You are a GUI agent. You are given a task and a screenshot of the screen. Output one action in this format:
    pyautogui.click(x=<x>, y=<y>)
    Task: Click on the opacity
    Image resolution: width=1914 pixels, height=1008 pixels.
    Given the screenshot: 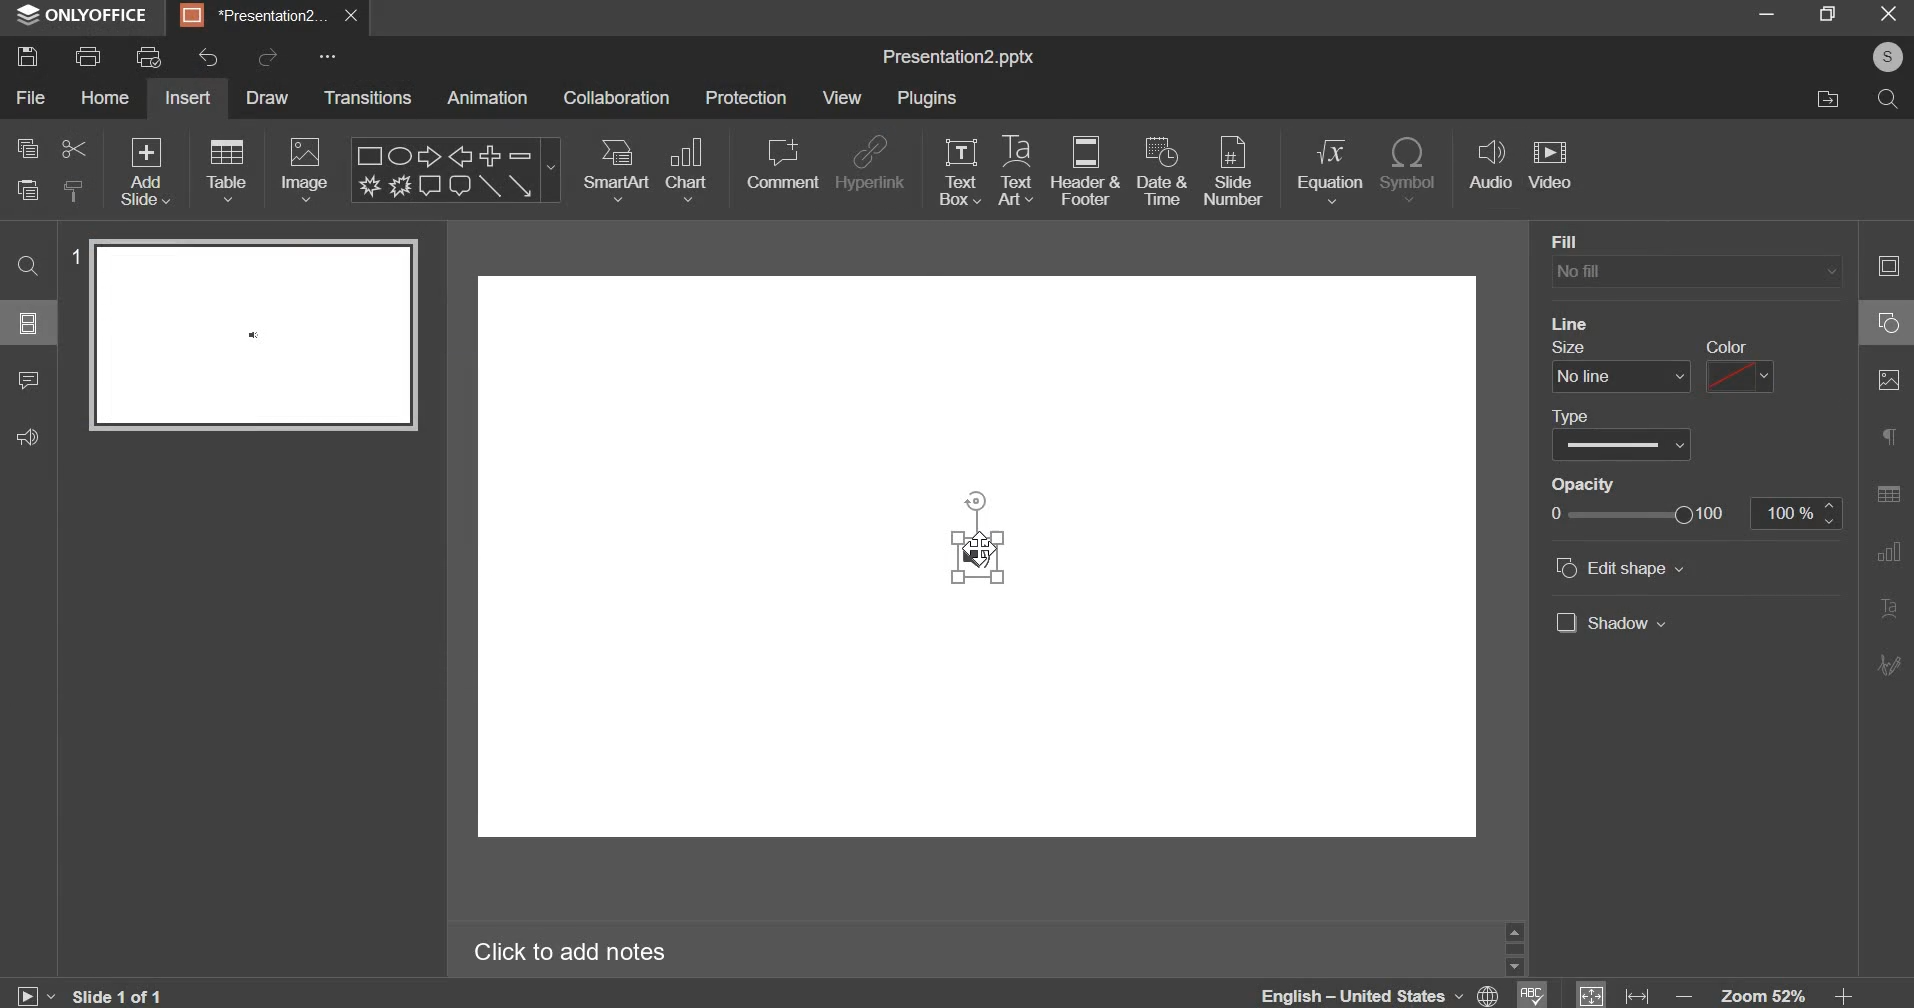 What is the action you would take?
    pyautogui.click(x=1584, y=485)
    